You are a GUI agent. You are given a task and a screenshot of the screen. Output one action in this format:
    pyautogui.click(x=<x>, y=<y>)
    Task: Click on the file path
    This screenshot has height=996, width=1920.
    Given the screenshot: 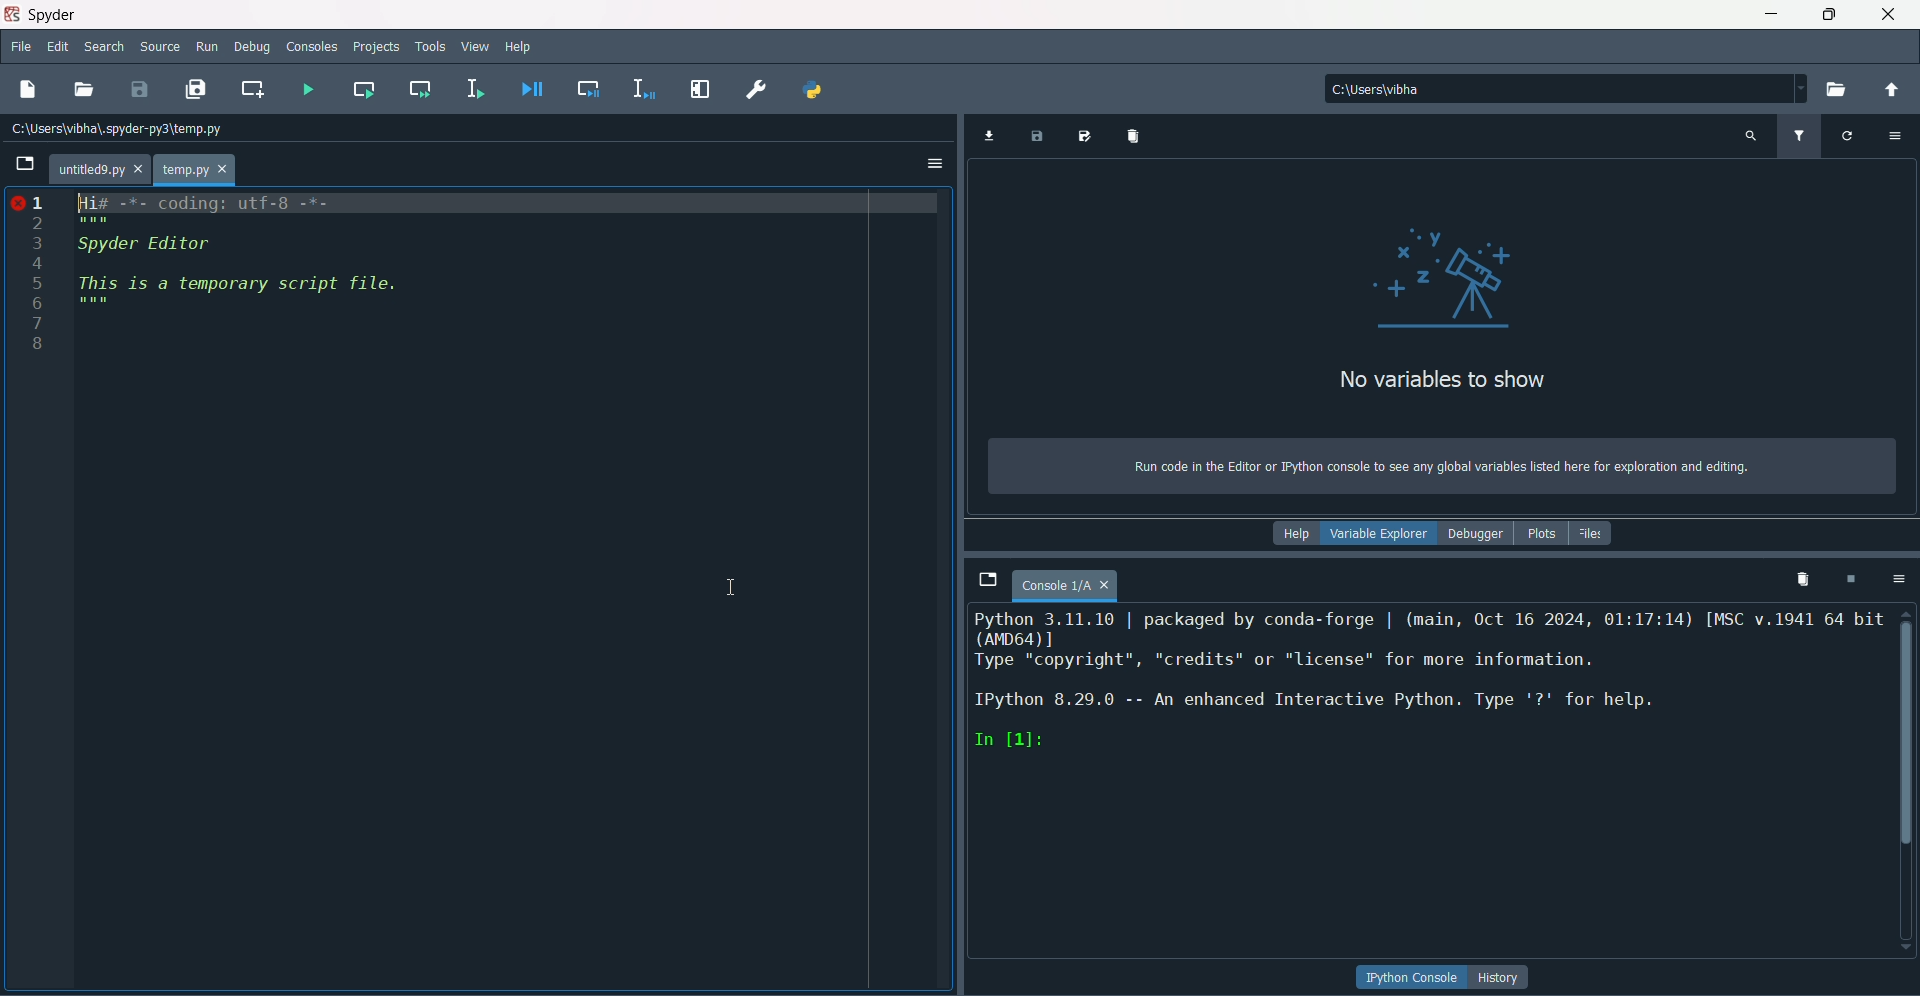 What is the action you would take?
    pyautogui.click(x=1564, y=91)
    